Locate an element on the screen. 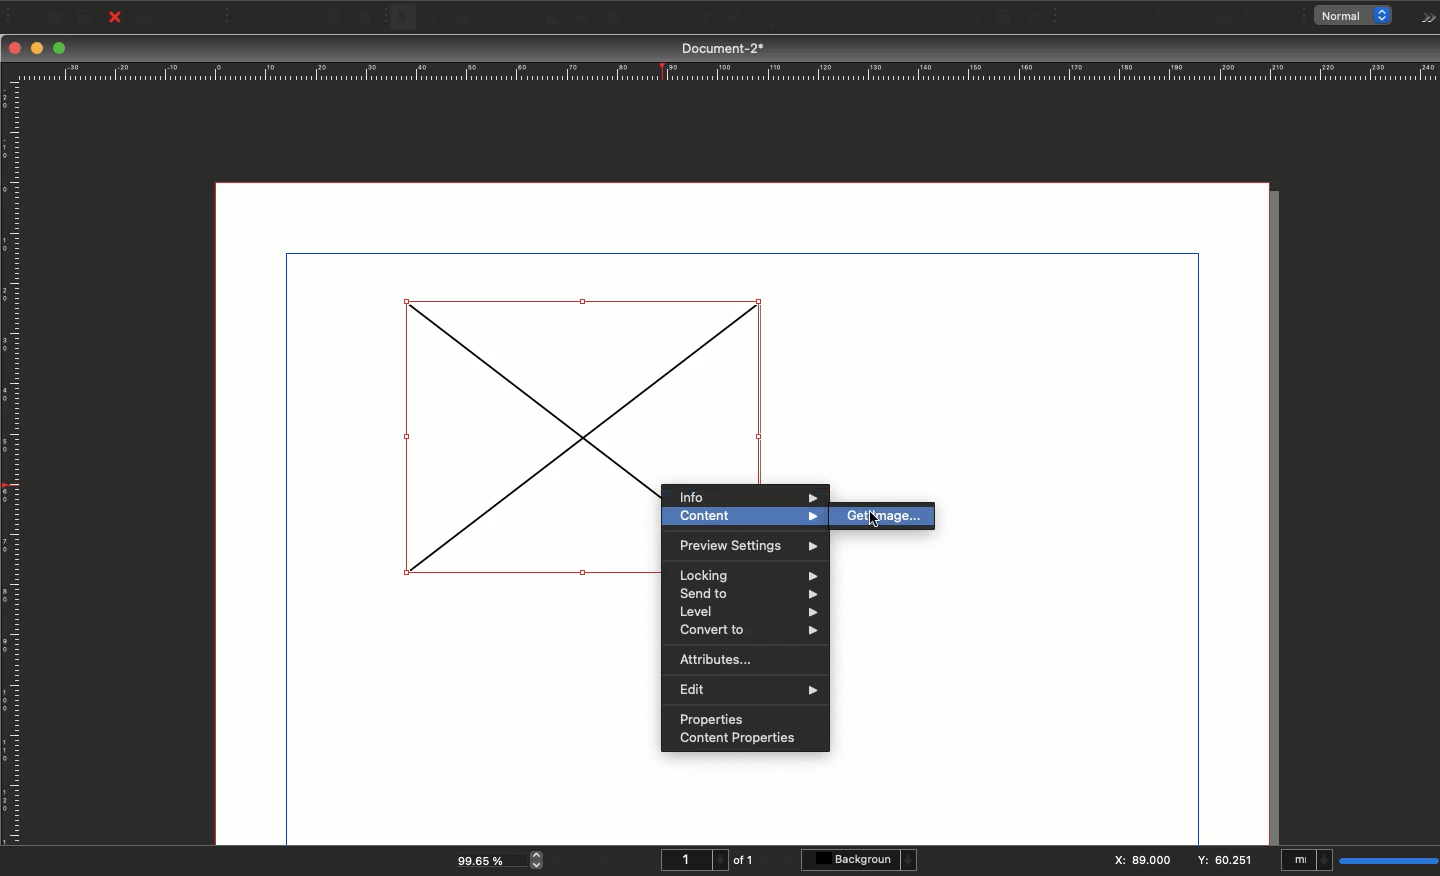 This screenshot has width=1440, height=876. Spiral is located at coordinates (646, 20).